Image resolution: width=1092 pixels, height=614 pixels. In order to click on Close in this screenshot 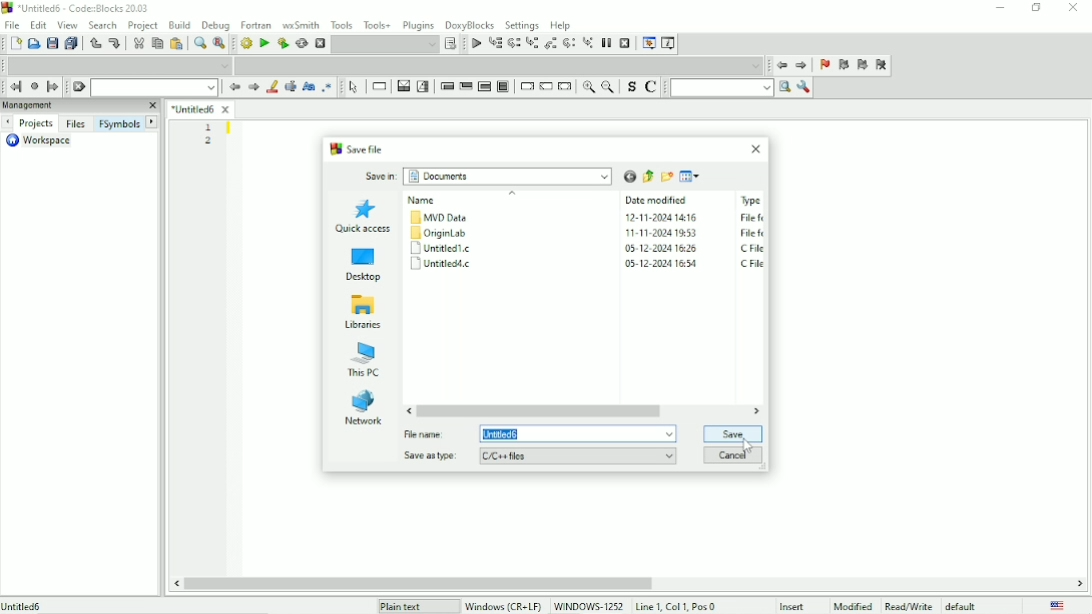, I will do `click(756, 148)`.